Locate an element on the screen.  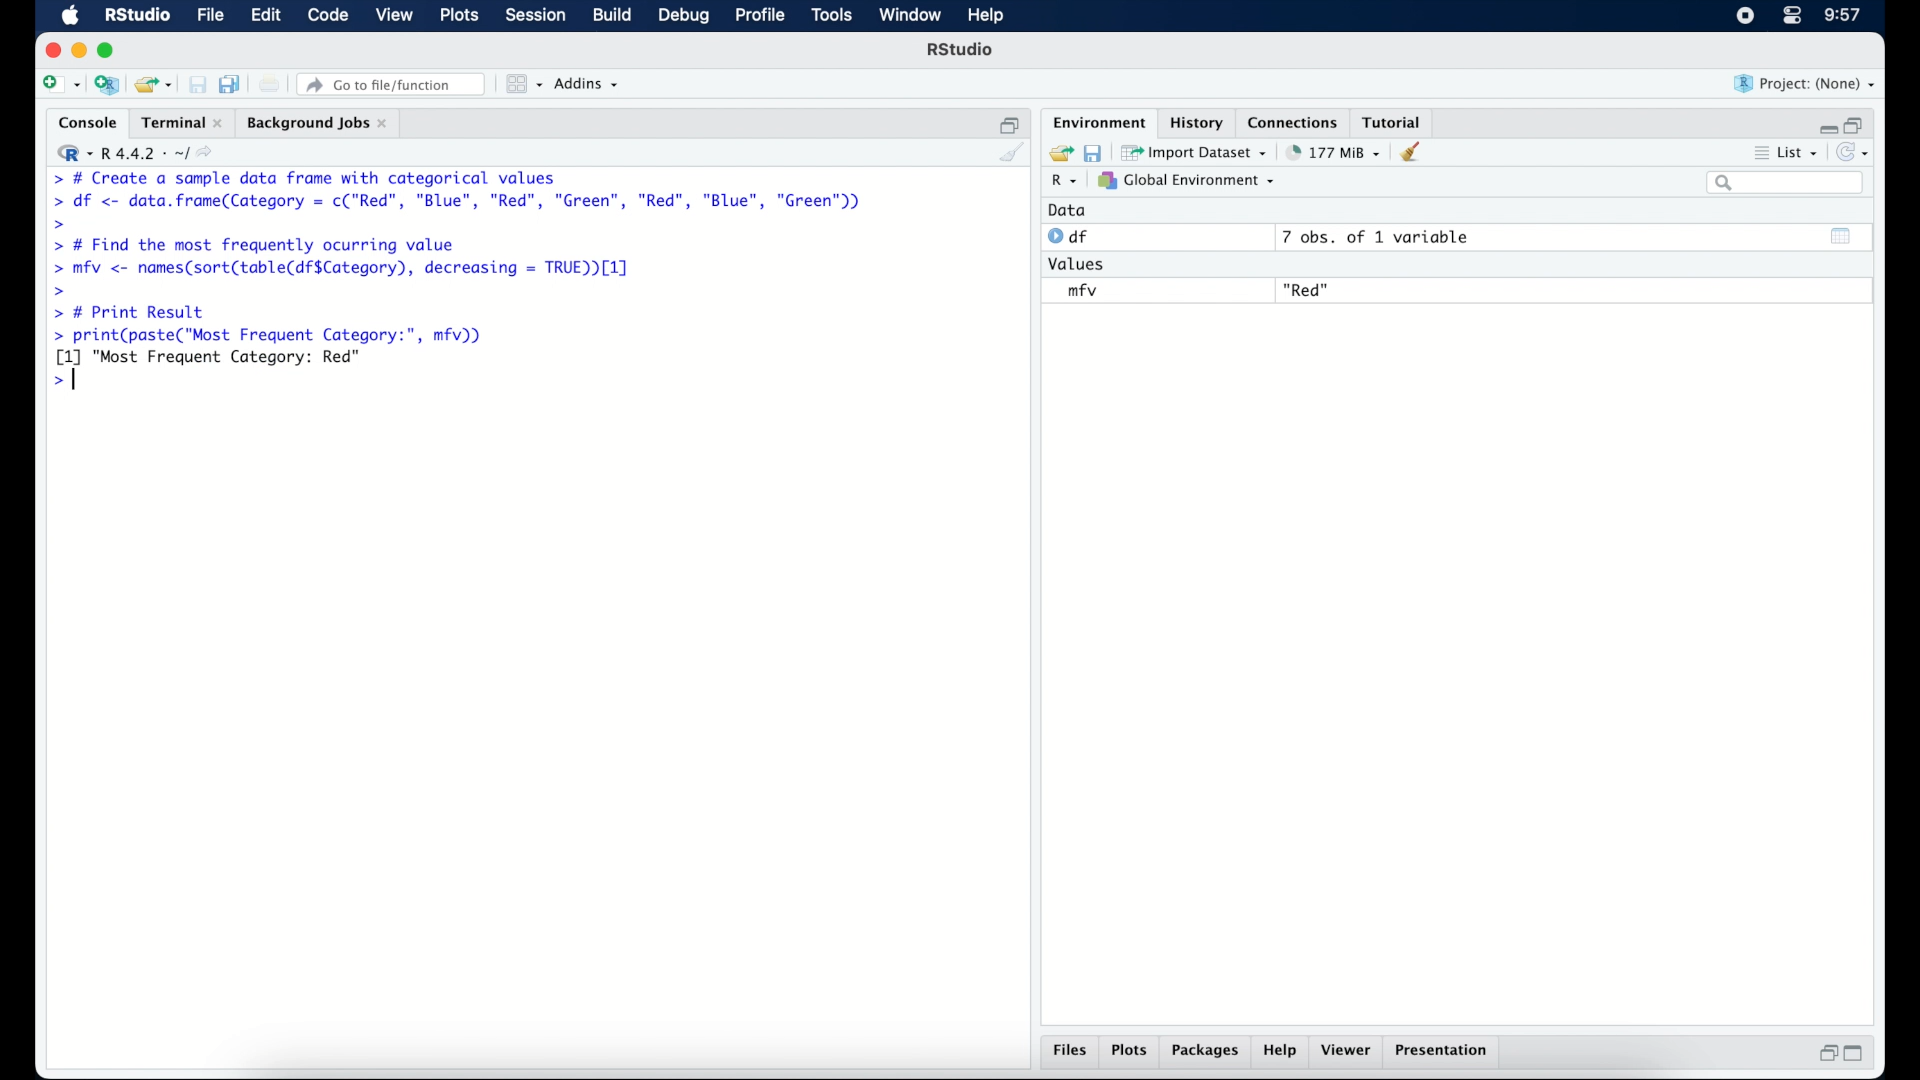
build is located at coordinates (613, 16).